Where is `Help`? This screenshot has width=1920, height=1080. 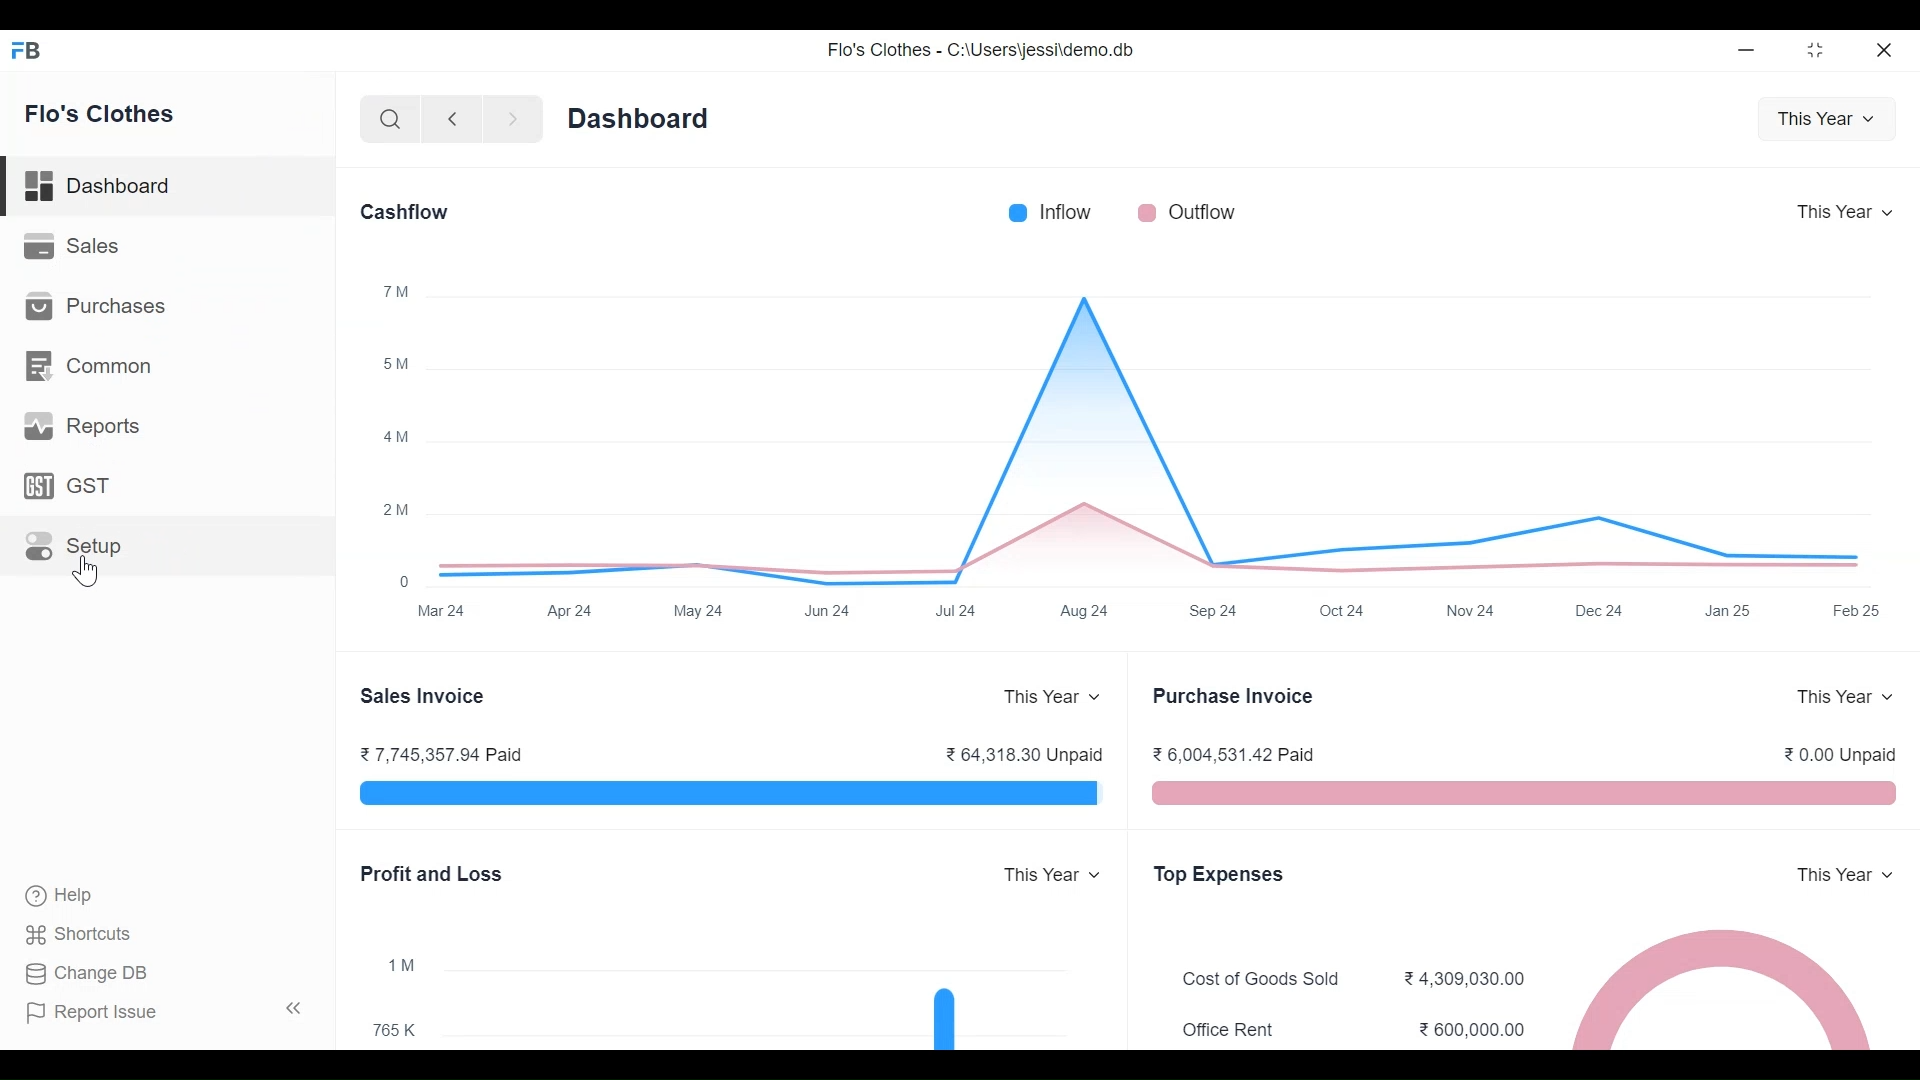 Help is located at coordinates (62, 893).